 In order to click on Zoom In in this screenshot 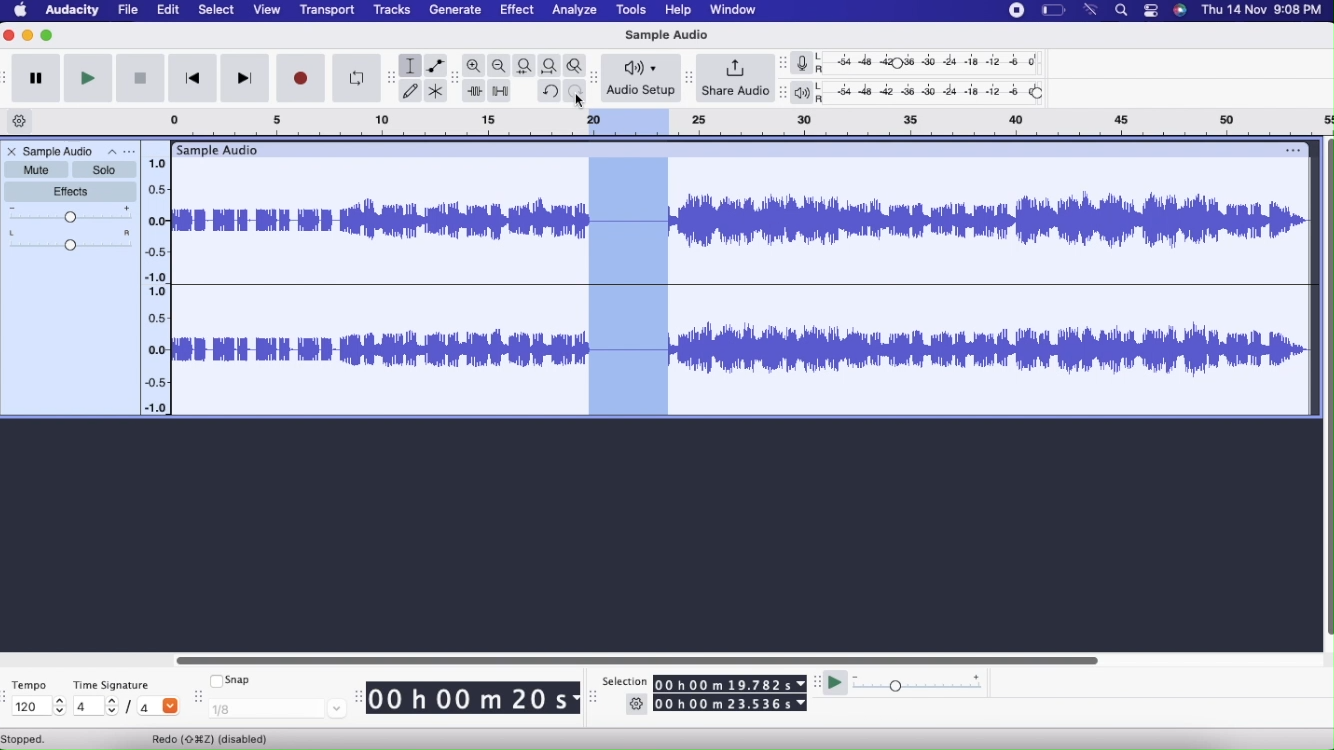, I will do `click(474, 66)`.